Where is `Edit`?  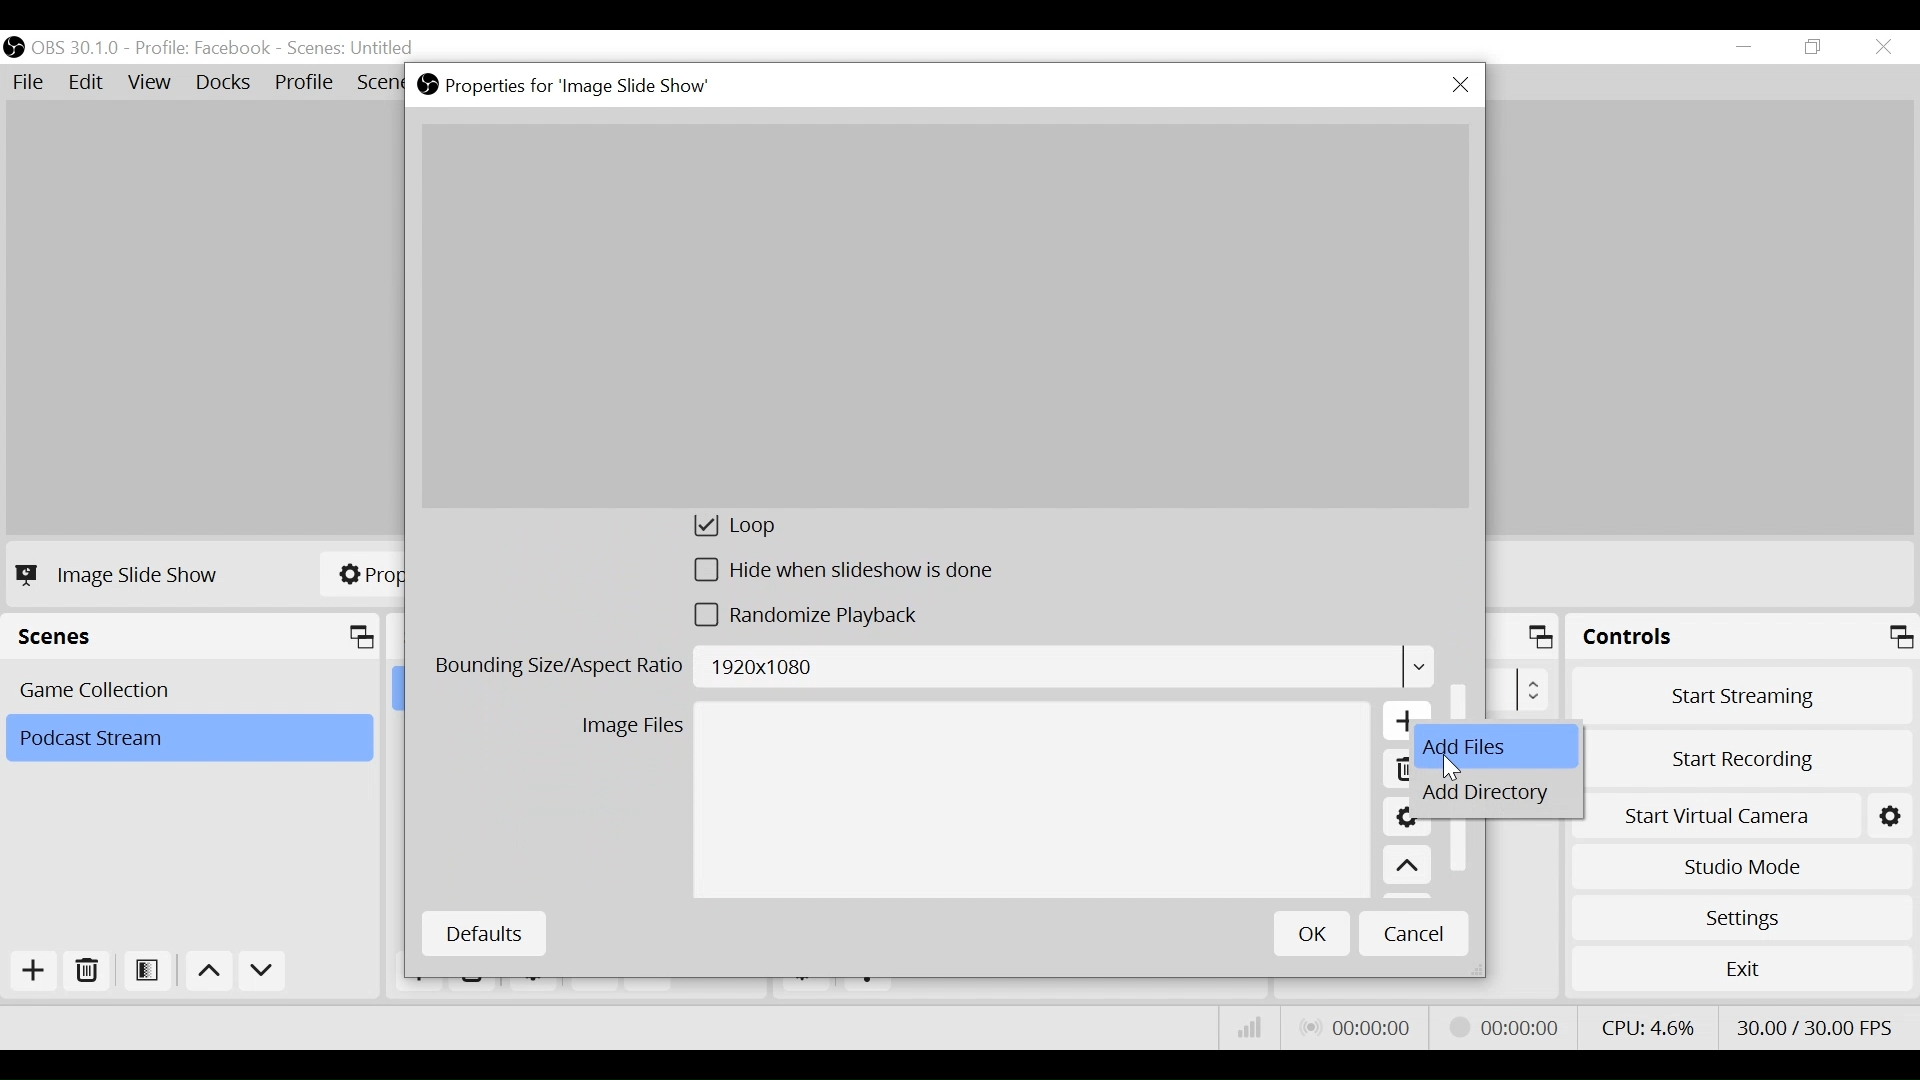
Edit is located at coordinates (88, 83).